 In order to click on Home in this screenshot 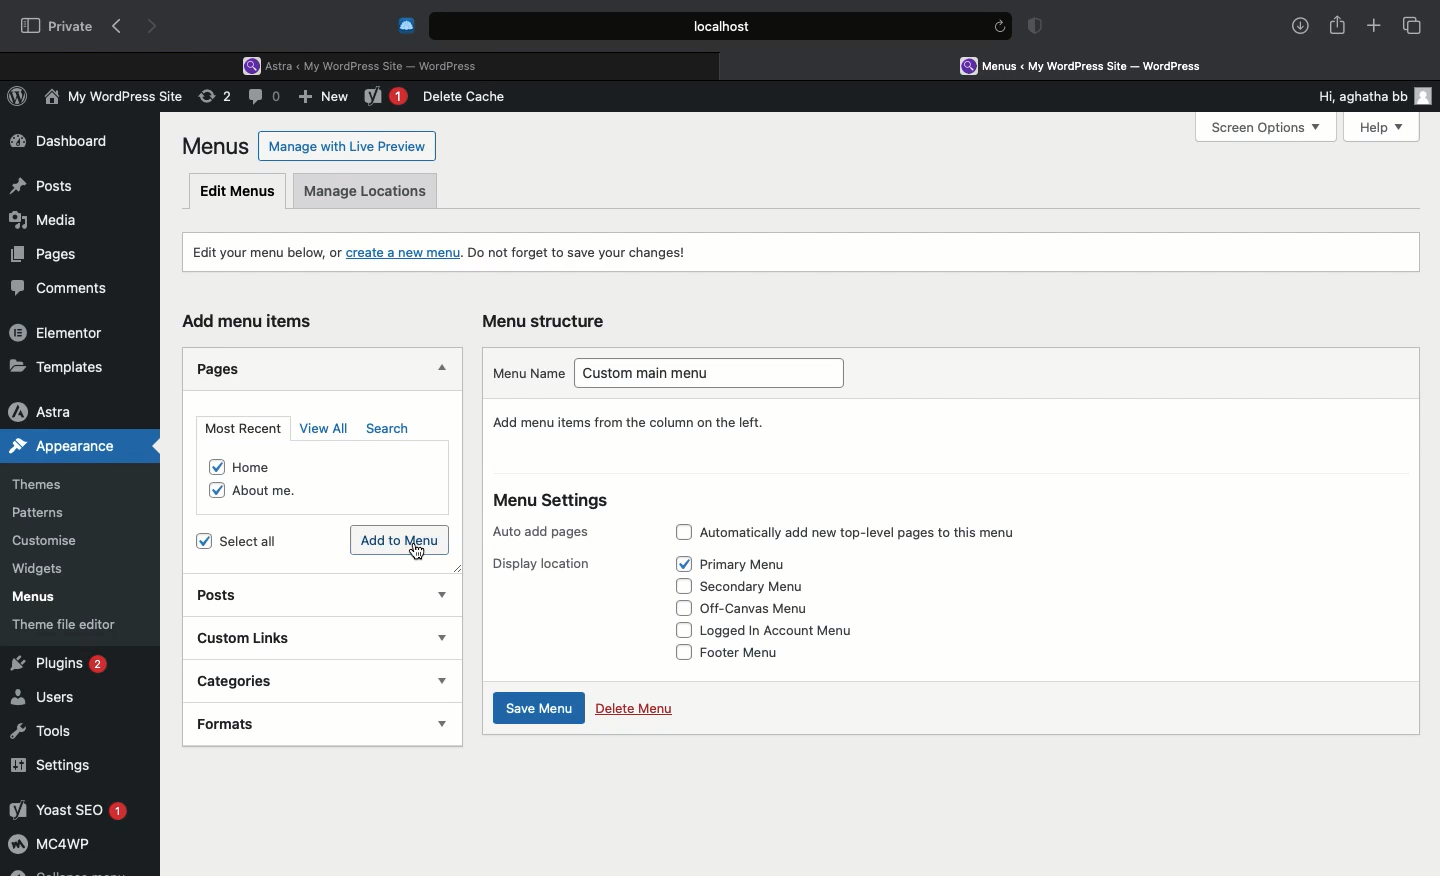, I will do `click(267, 462)`.